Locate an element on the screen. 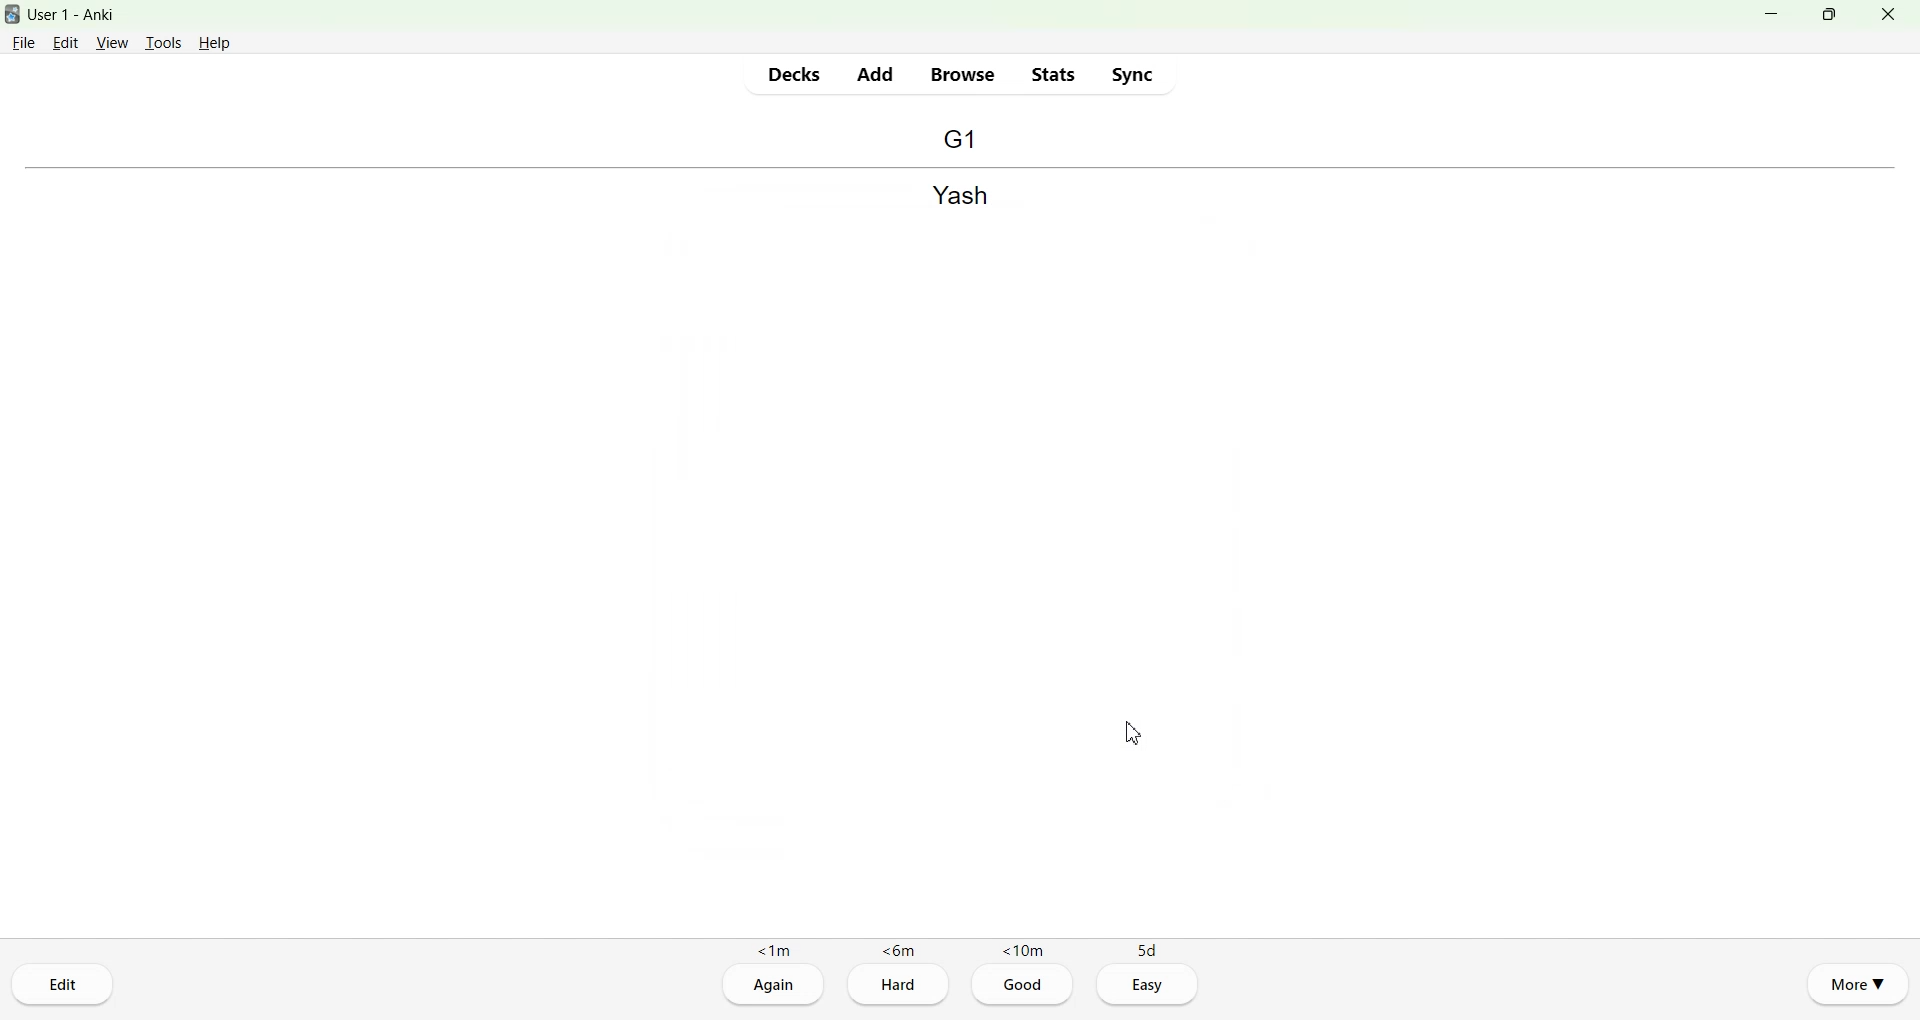  Stats is located at coordinates (1051, 74).